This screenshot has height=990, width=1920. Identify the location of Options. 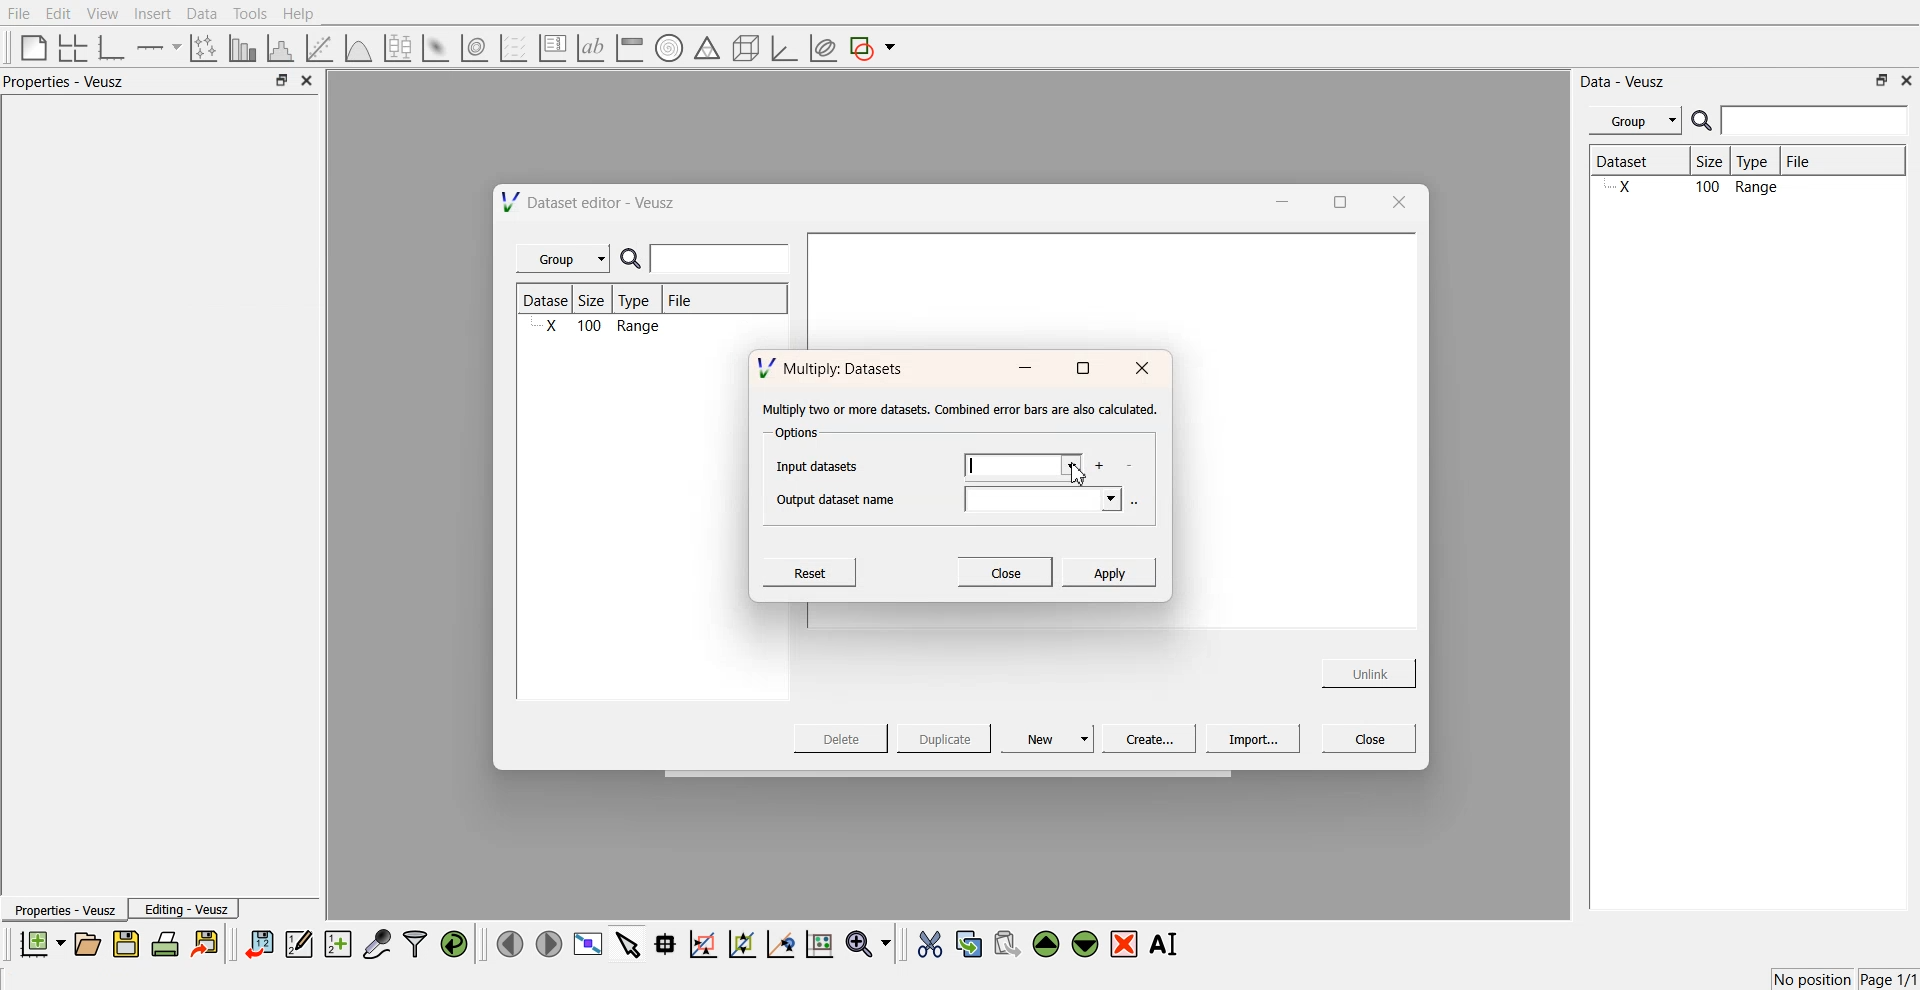
(794, 434).